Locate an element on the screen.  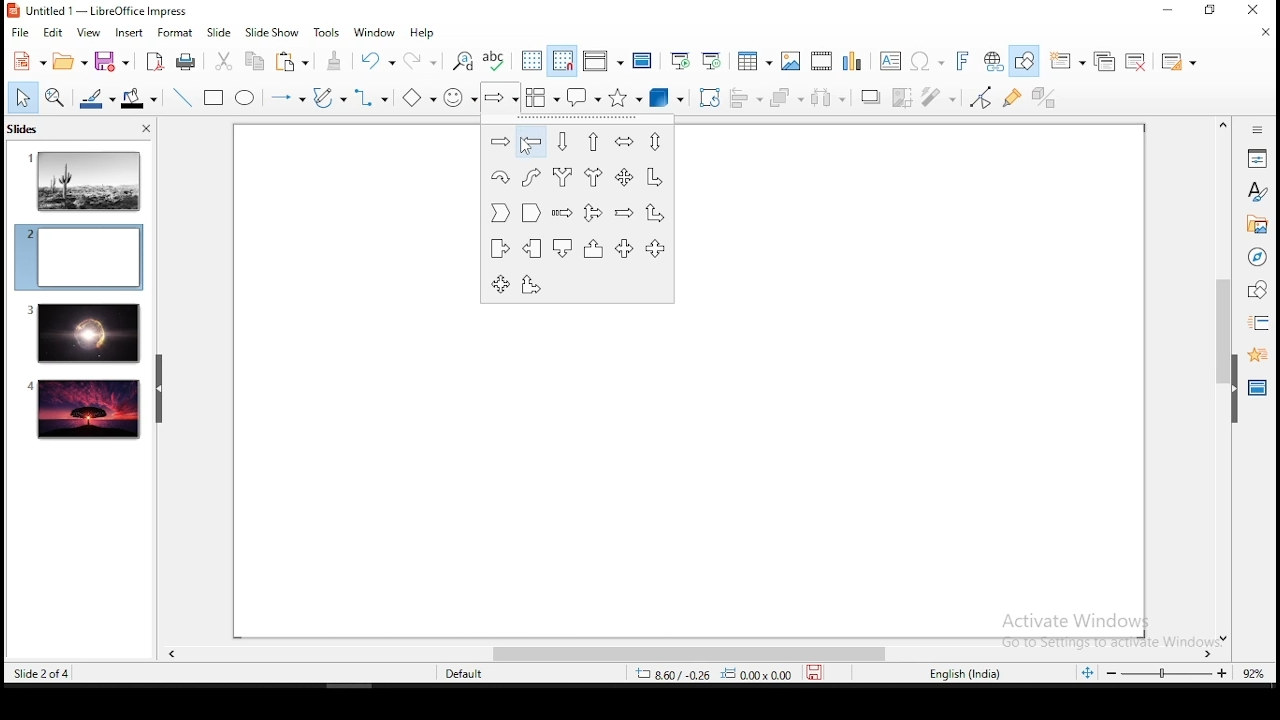
up, right, and down arrow is located at coordinates (592, 211).